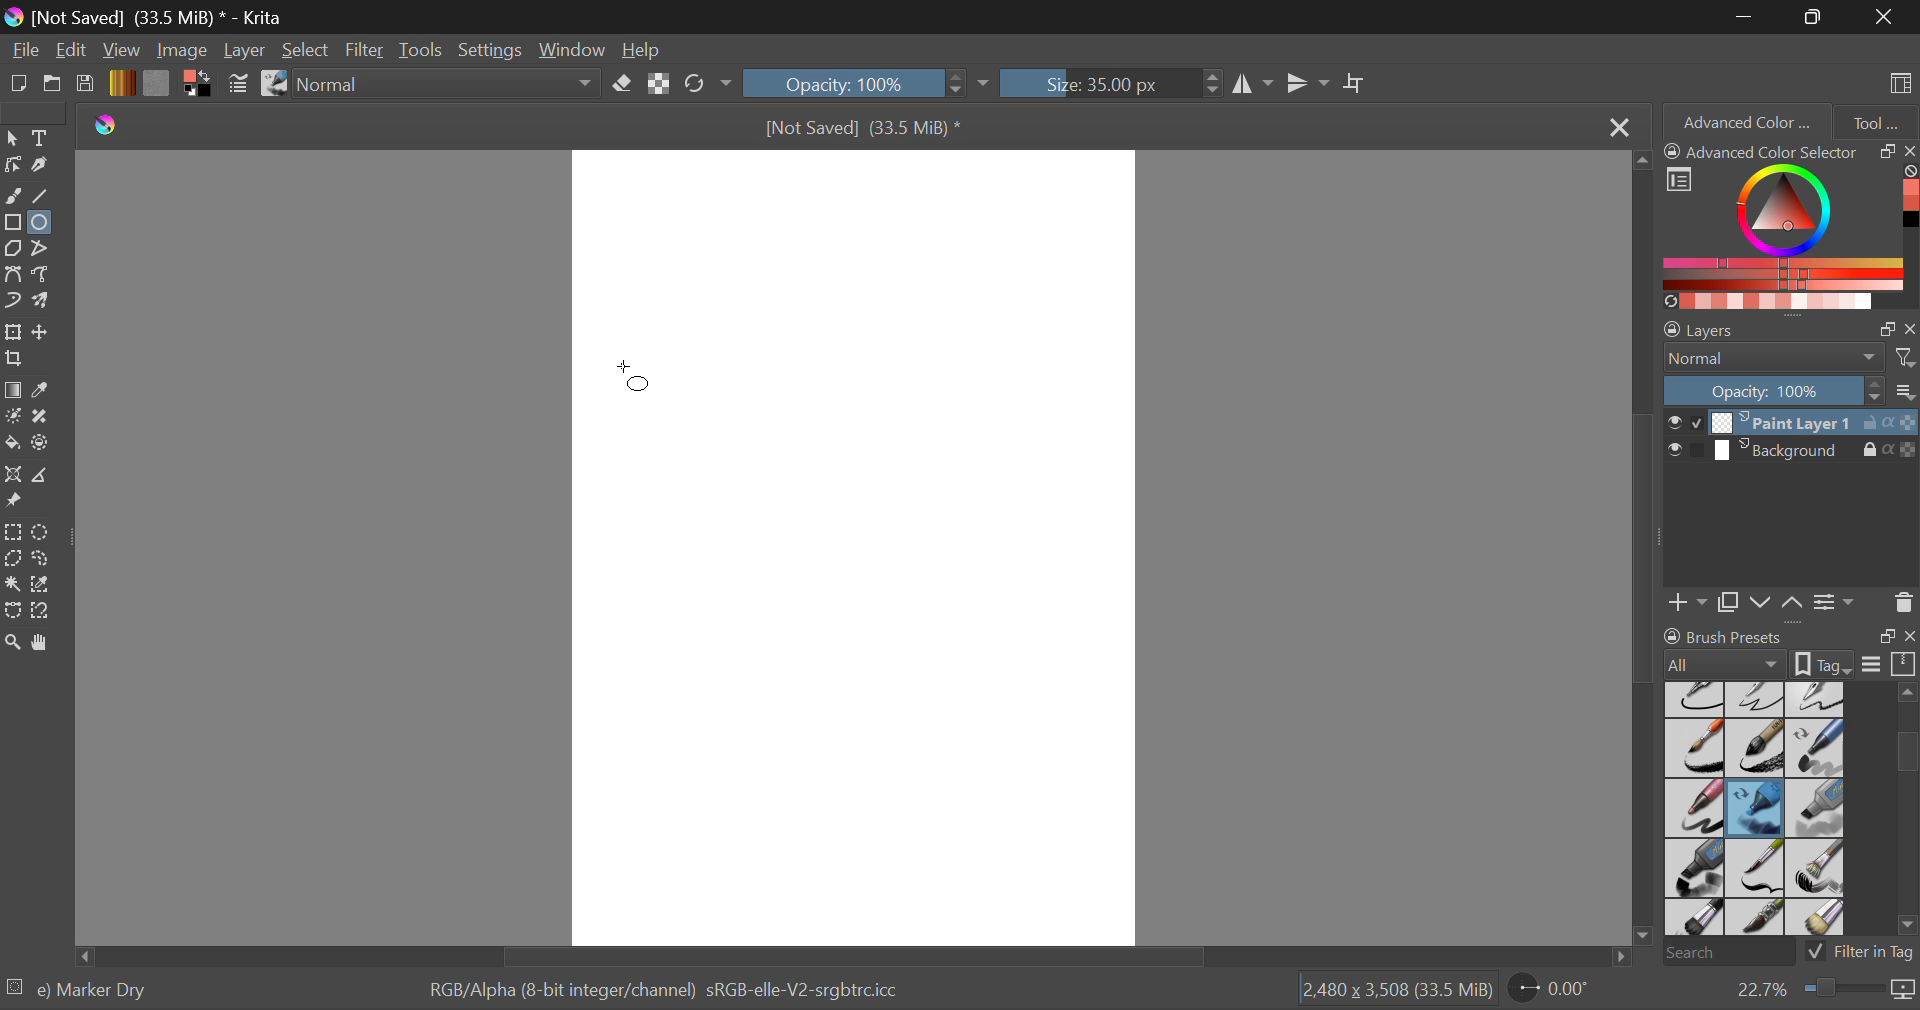  I want to click on Edit Shapes Tool, so click(12, 165).